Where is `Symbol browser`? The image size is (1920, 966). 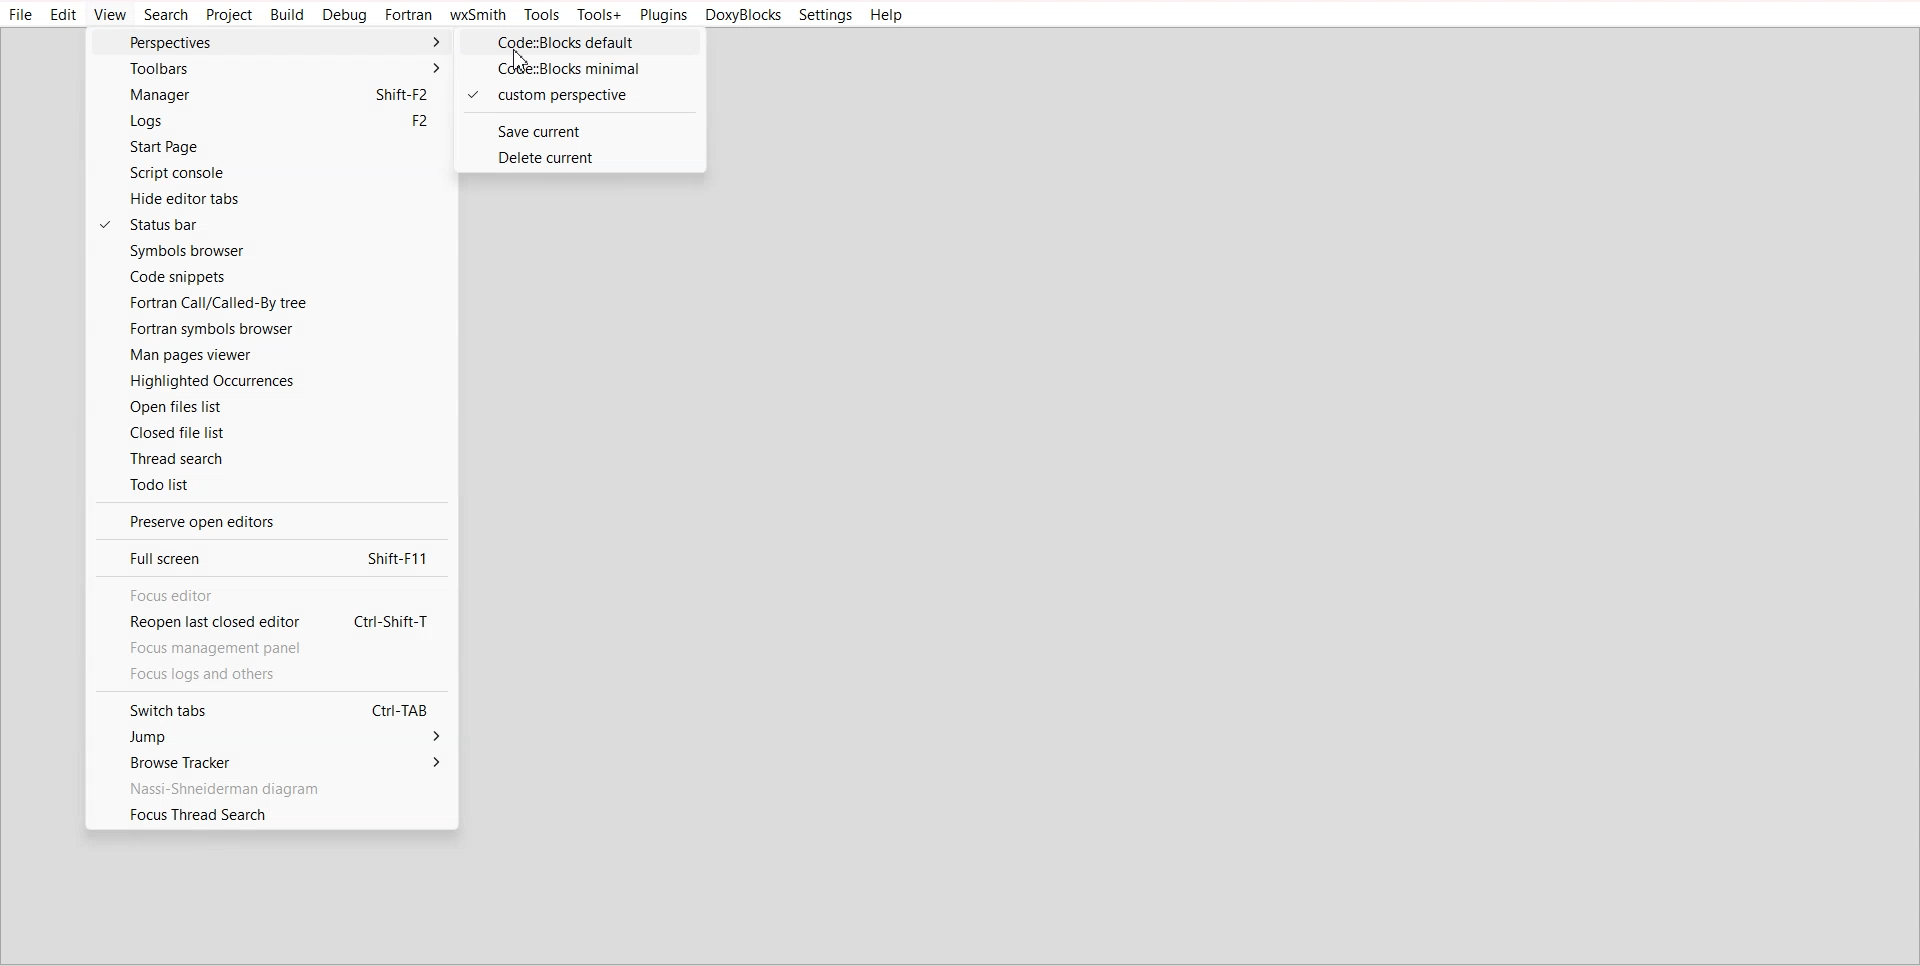 Symbol browser is located at coordinates (269, 251).